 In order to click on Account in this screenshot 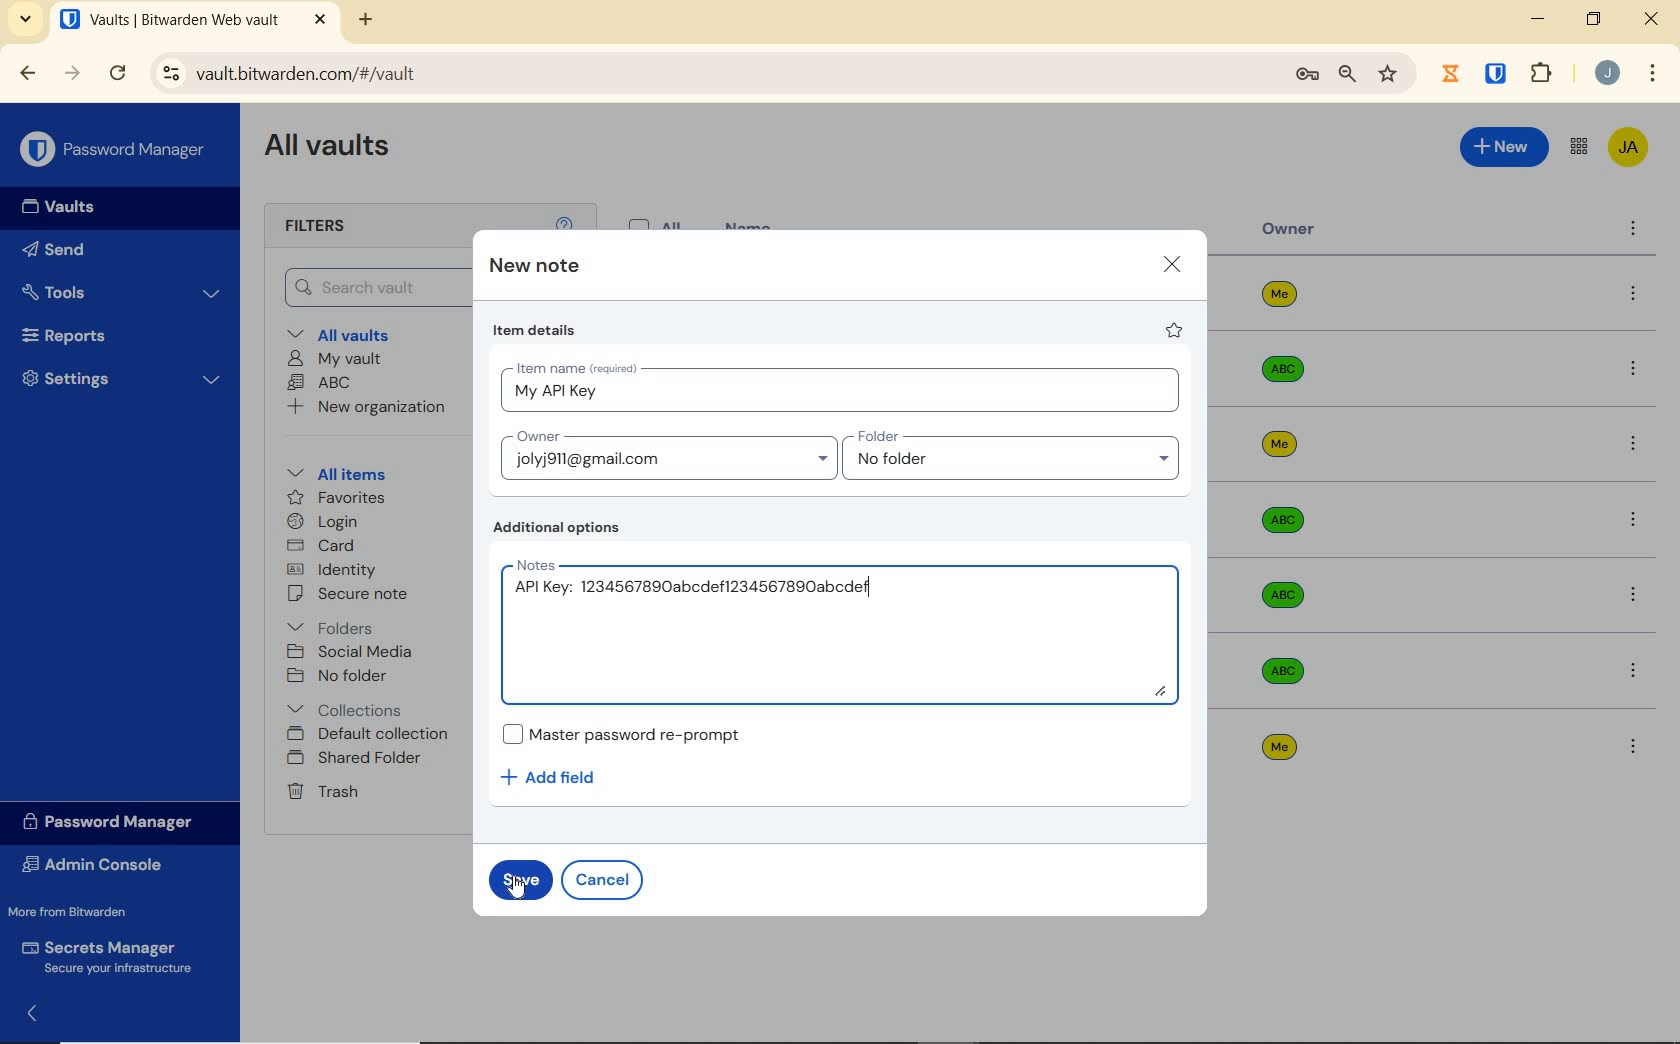, I will do `click(1608, 75)`.